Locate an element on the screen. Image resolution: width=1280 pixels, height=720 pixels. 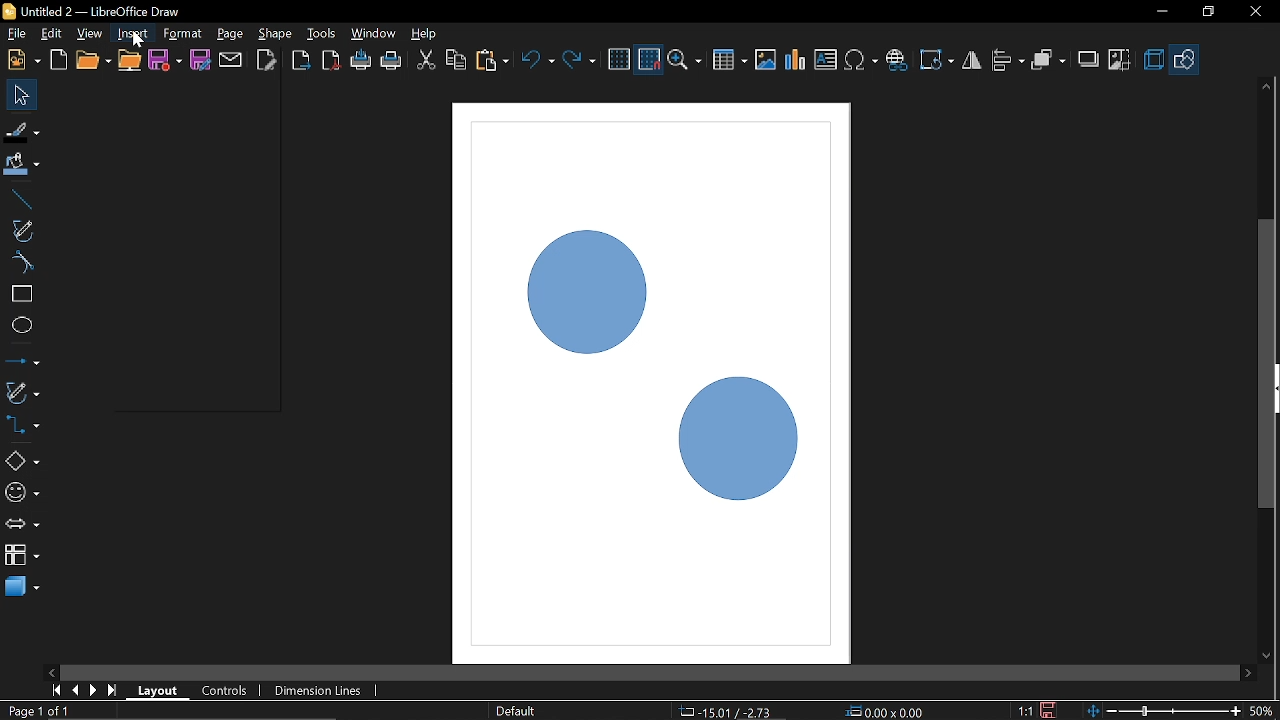
print directly is located at coordinates (392, 60).